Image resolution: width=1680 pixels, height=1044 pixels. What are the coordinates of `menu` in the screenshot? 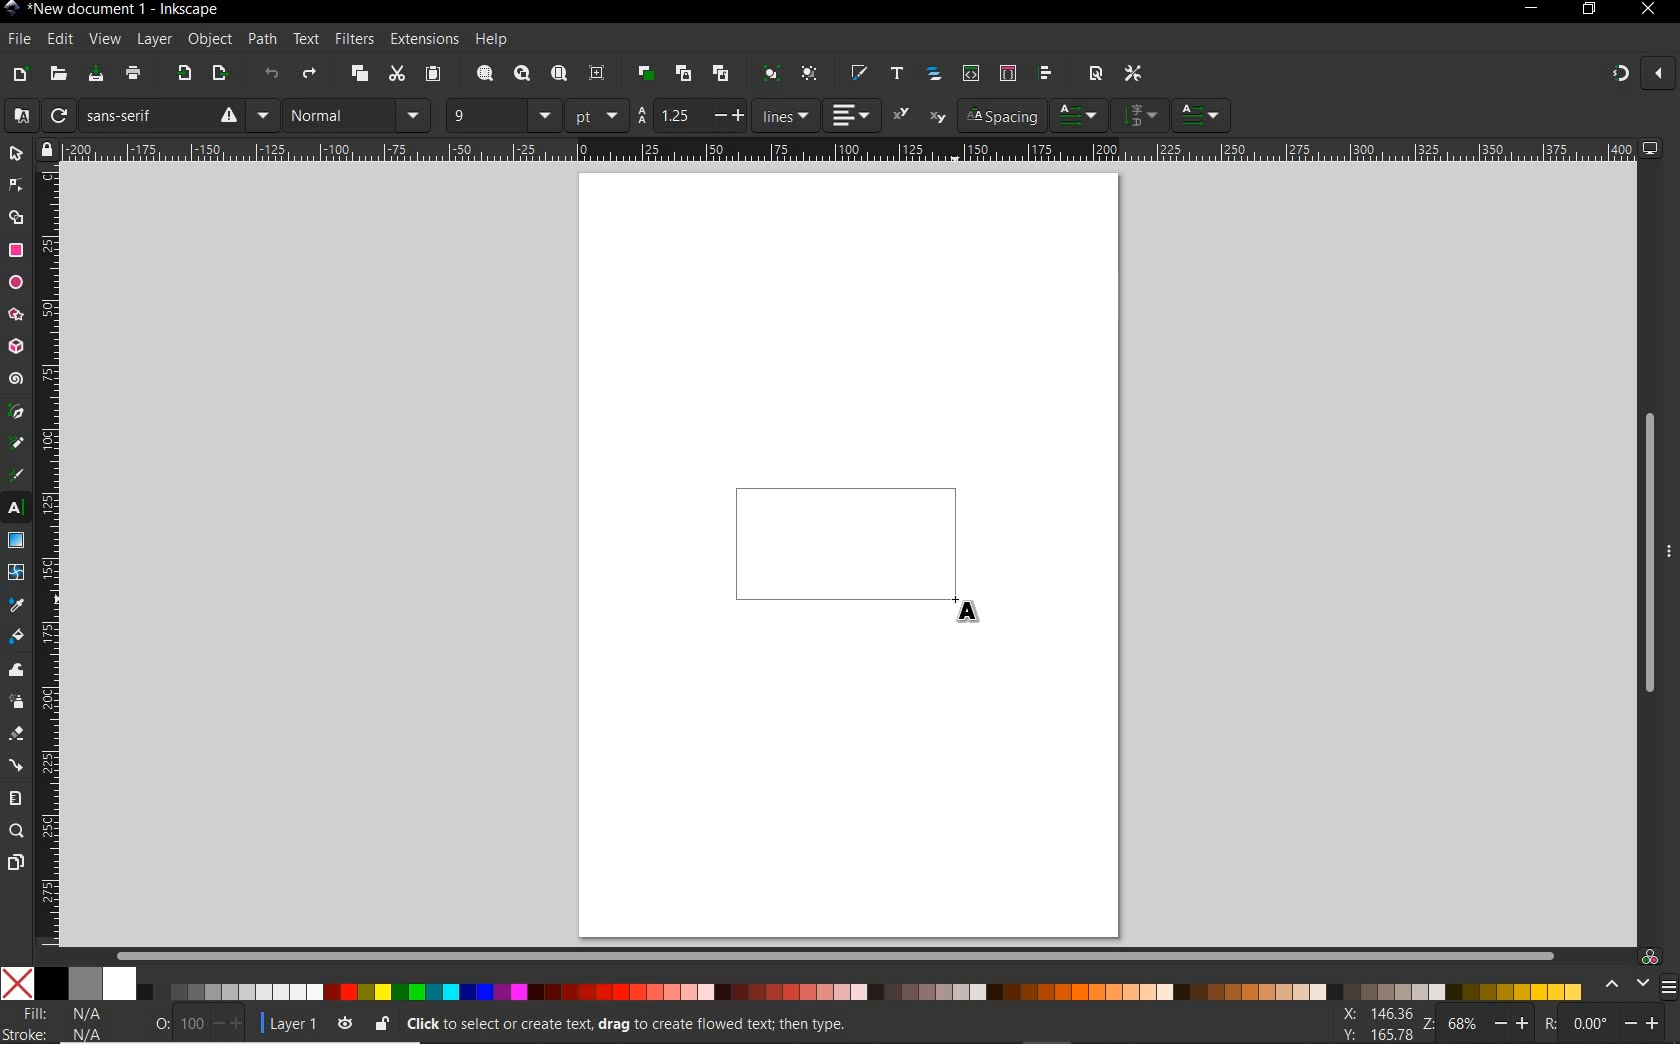 It's located at (415, 115).